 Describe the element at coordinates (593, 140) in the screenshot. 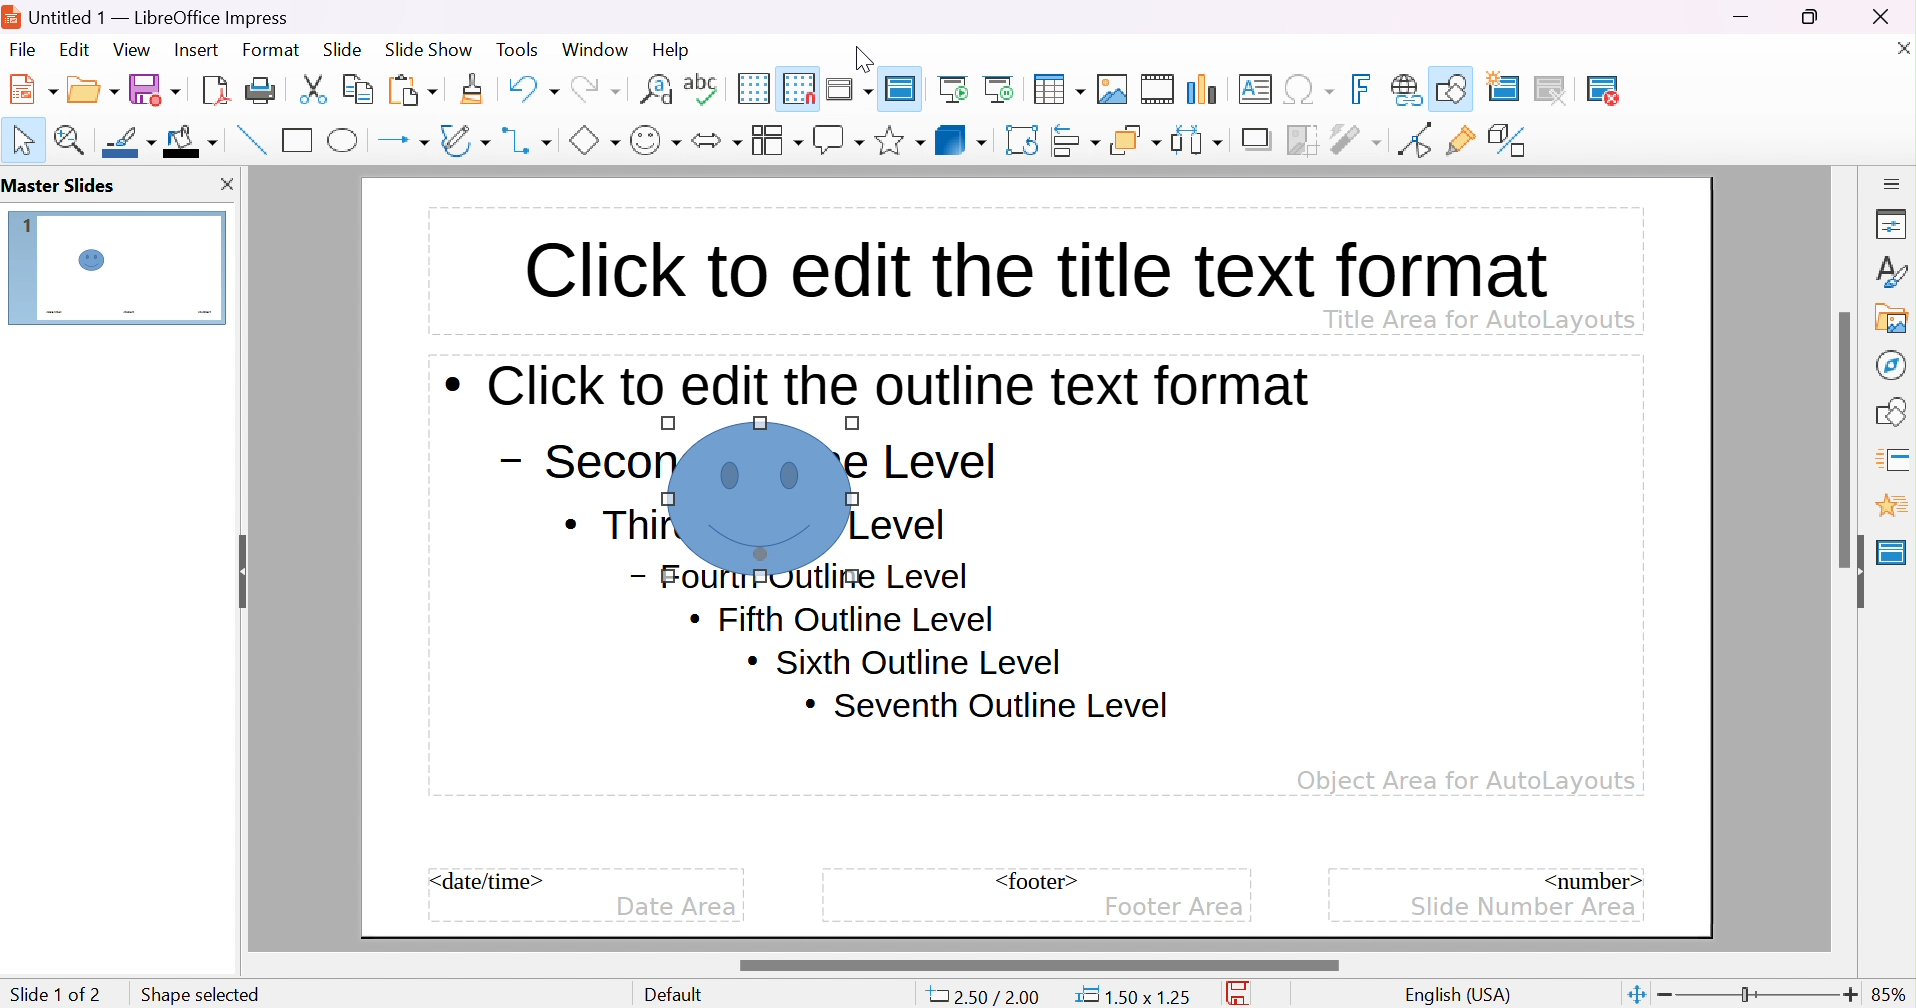

I see `basic shapes` at that location.